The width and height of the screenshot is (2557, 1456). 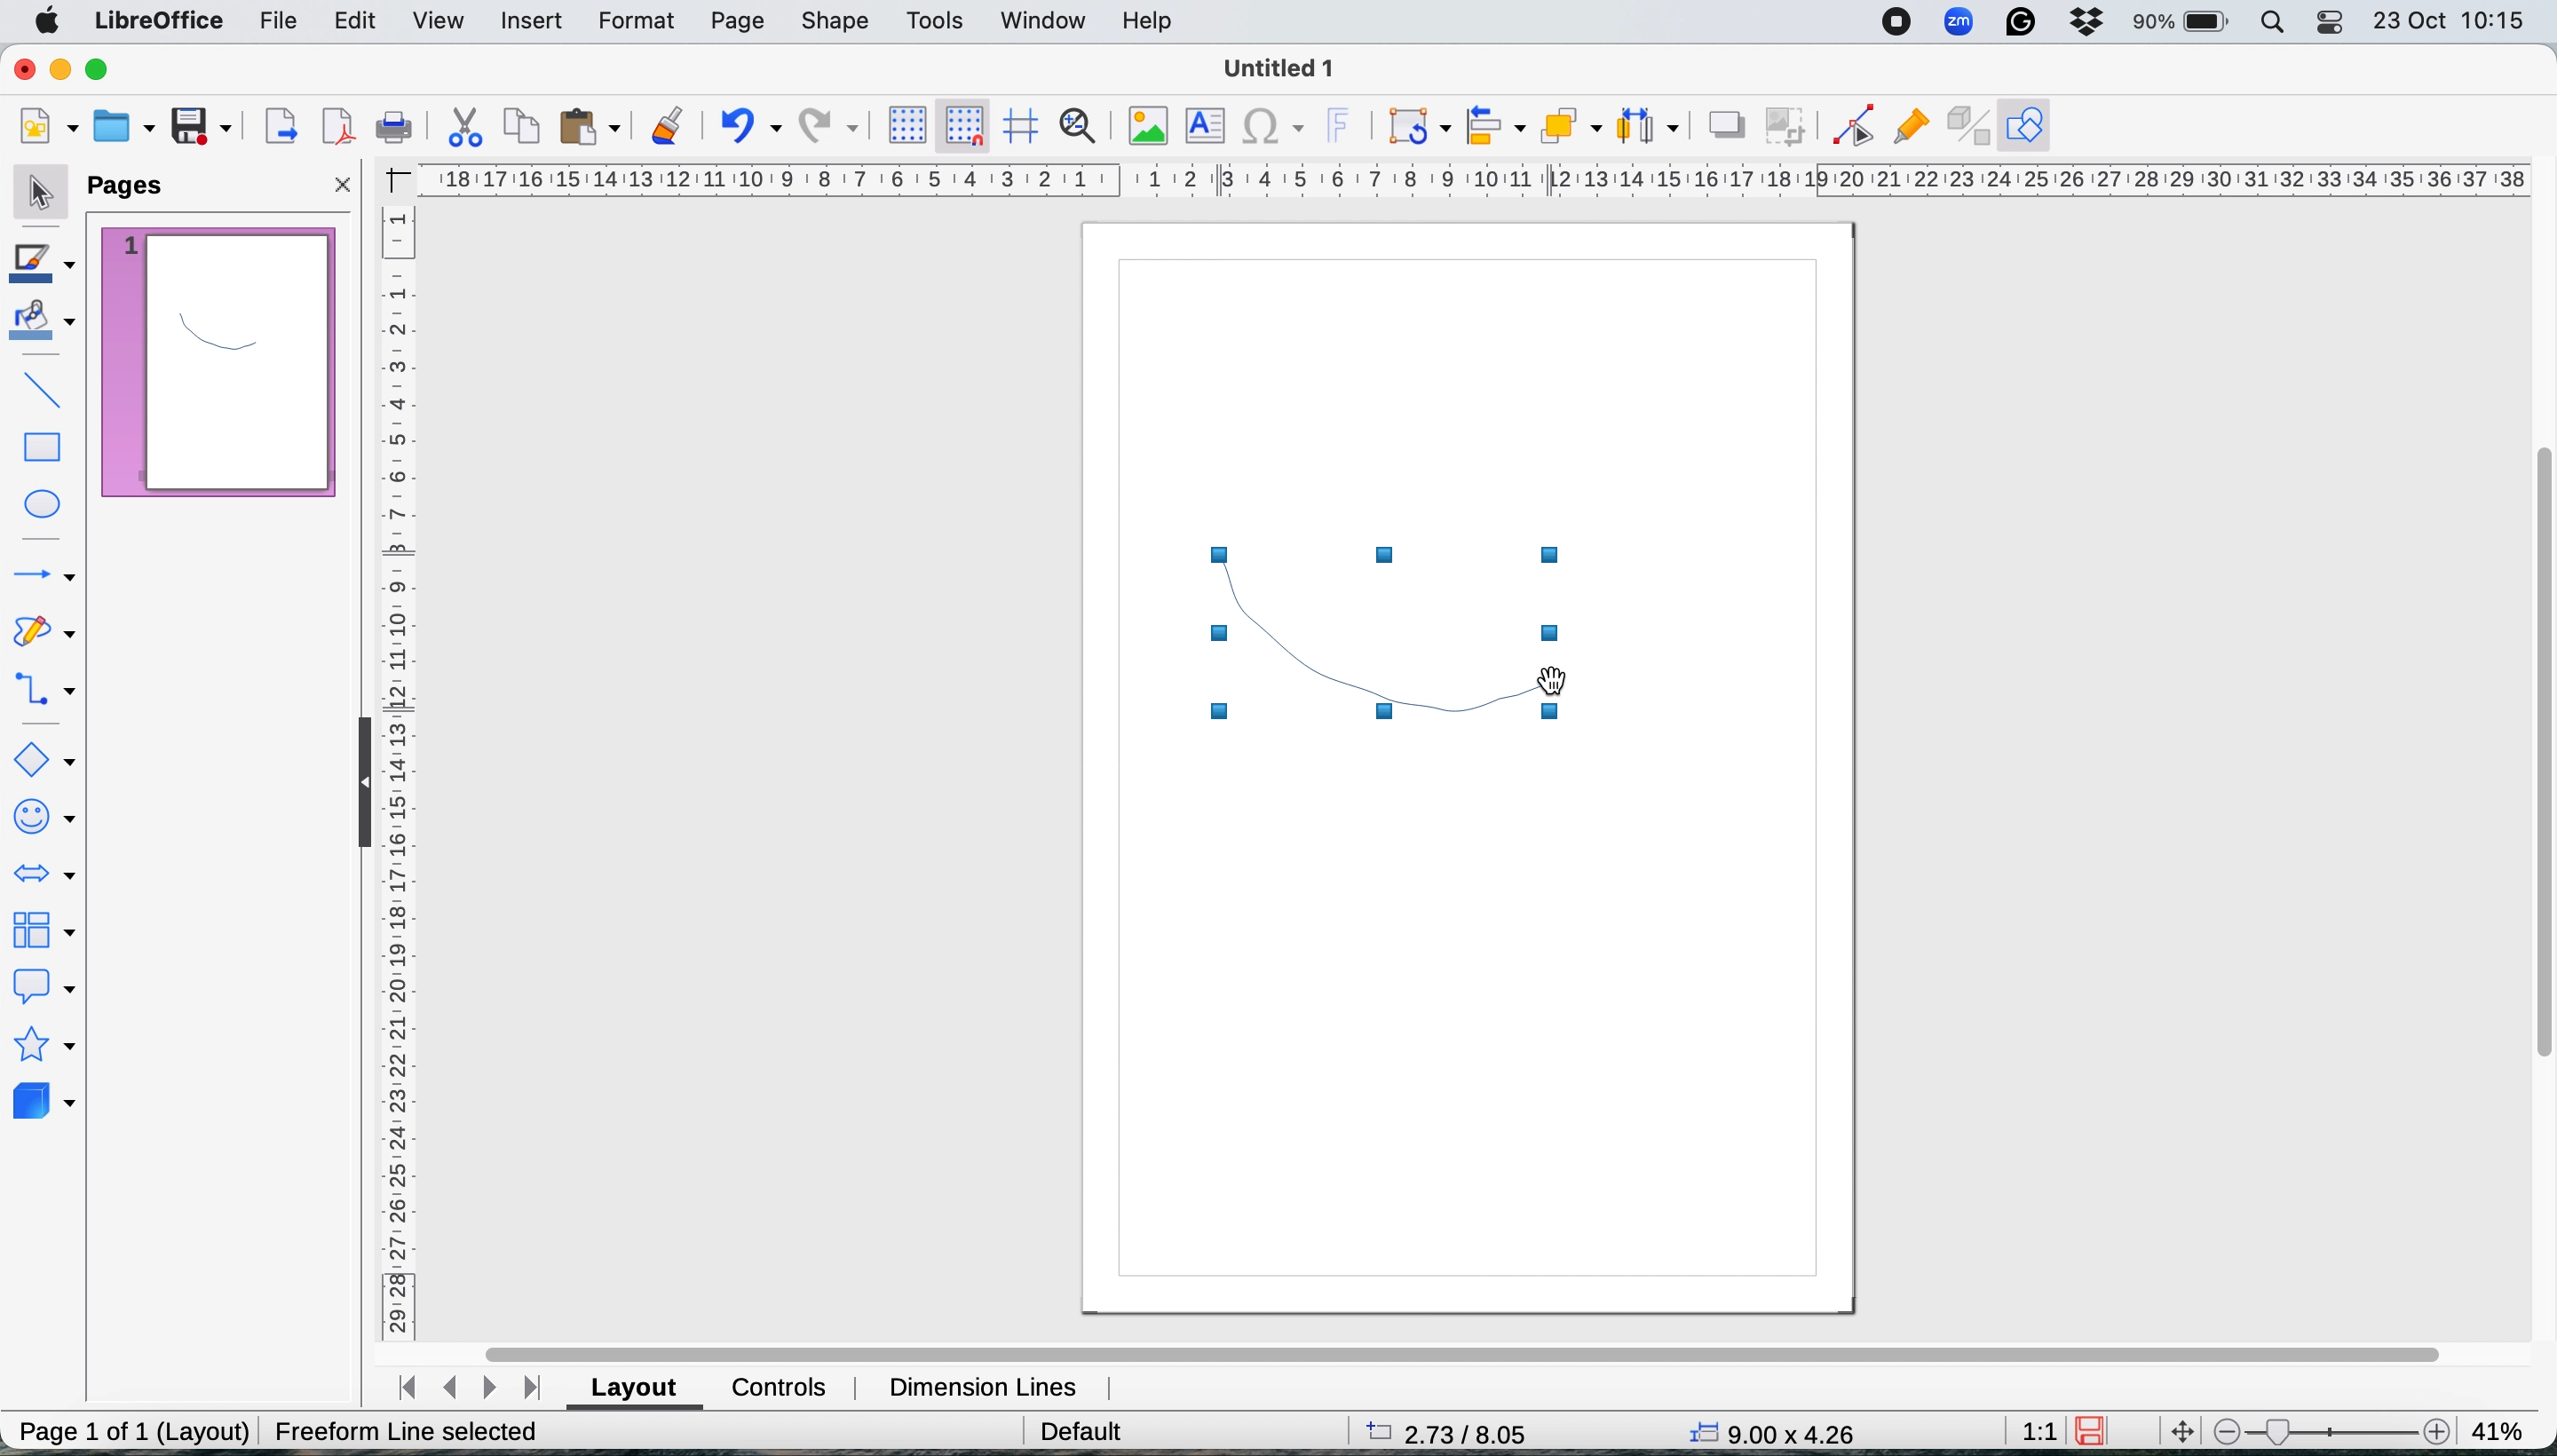 What do you see at coordinates (125, 1426) in the screenshot?
I see `page 1 of 1` at bounding box center [125, 1426].